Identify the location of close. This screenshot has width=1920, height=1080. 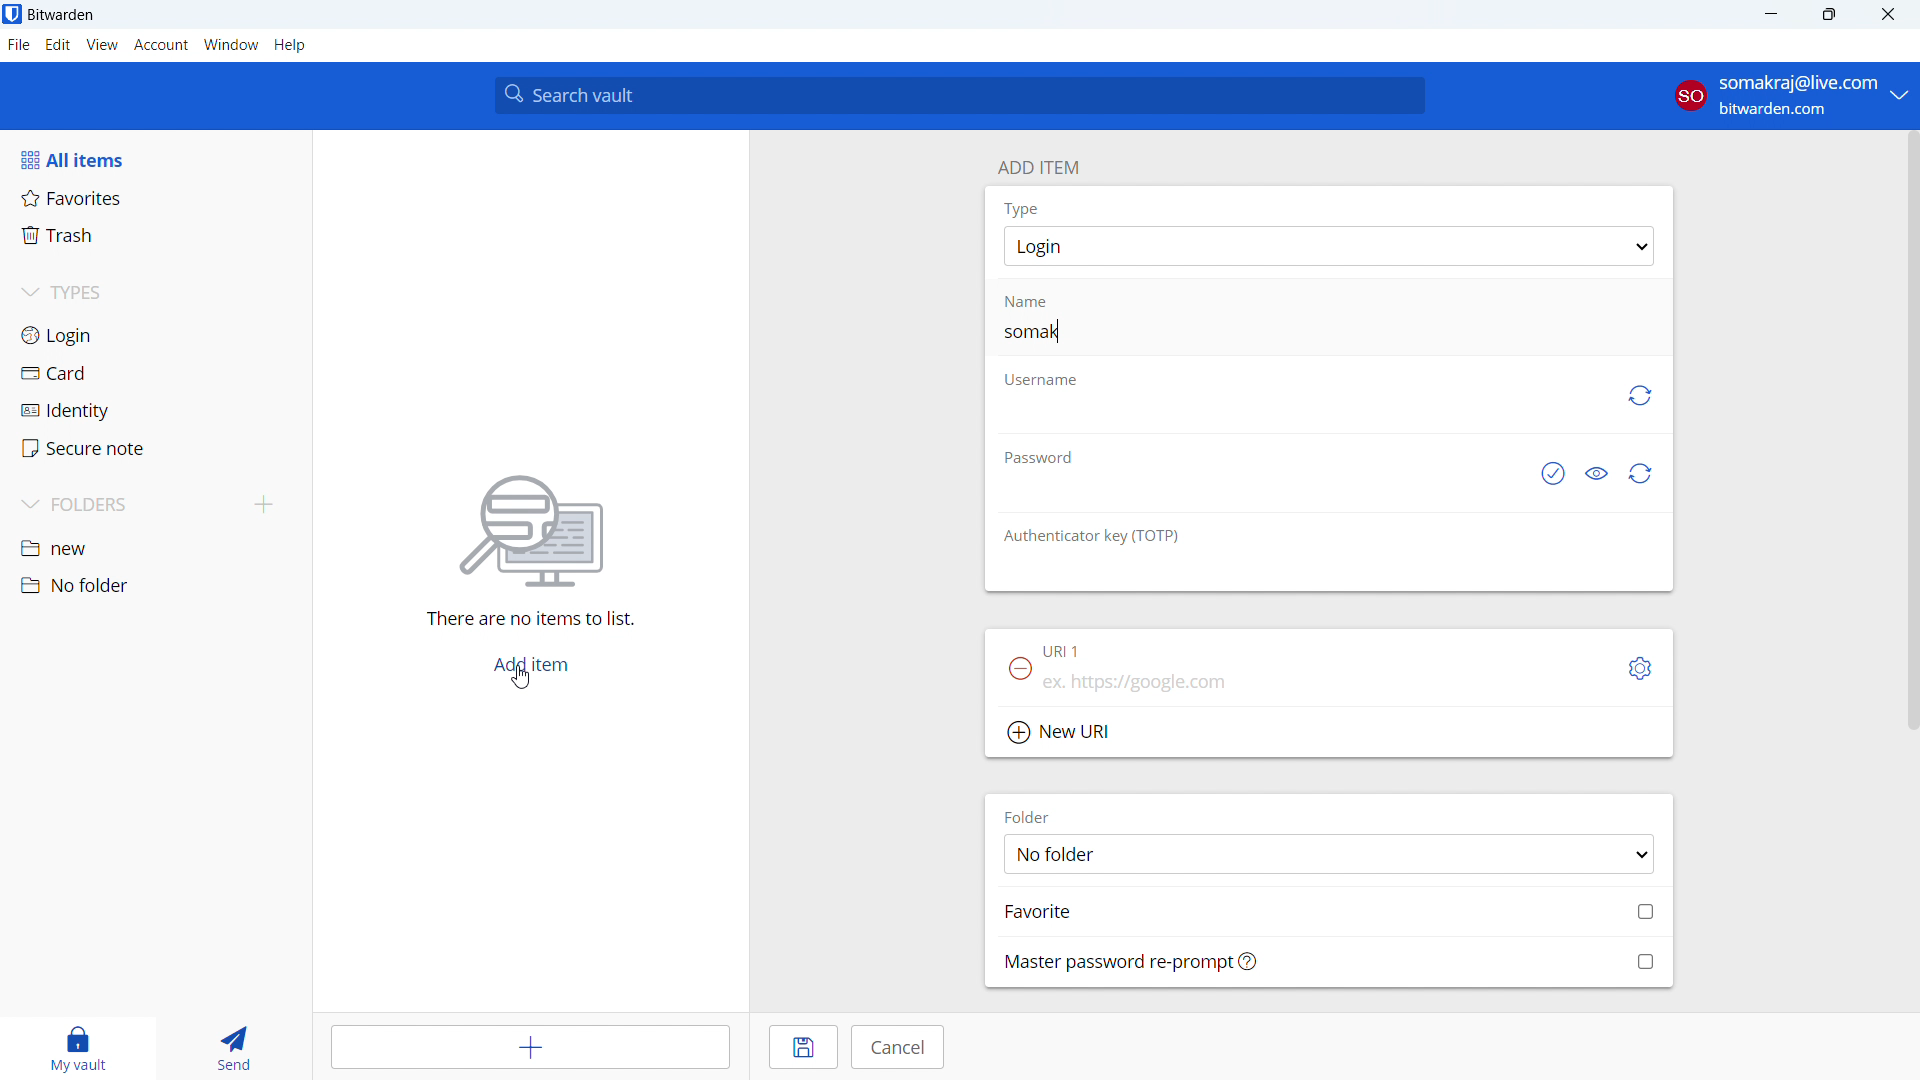
(1888, 15).